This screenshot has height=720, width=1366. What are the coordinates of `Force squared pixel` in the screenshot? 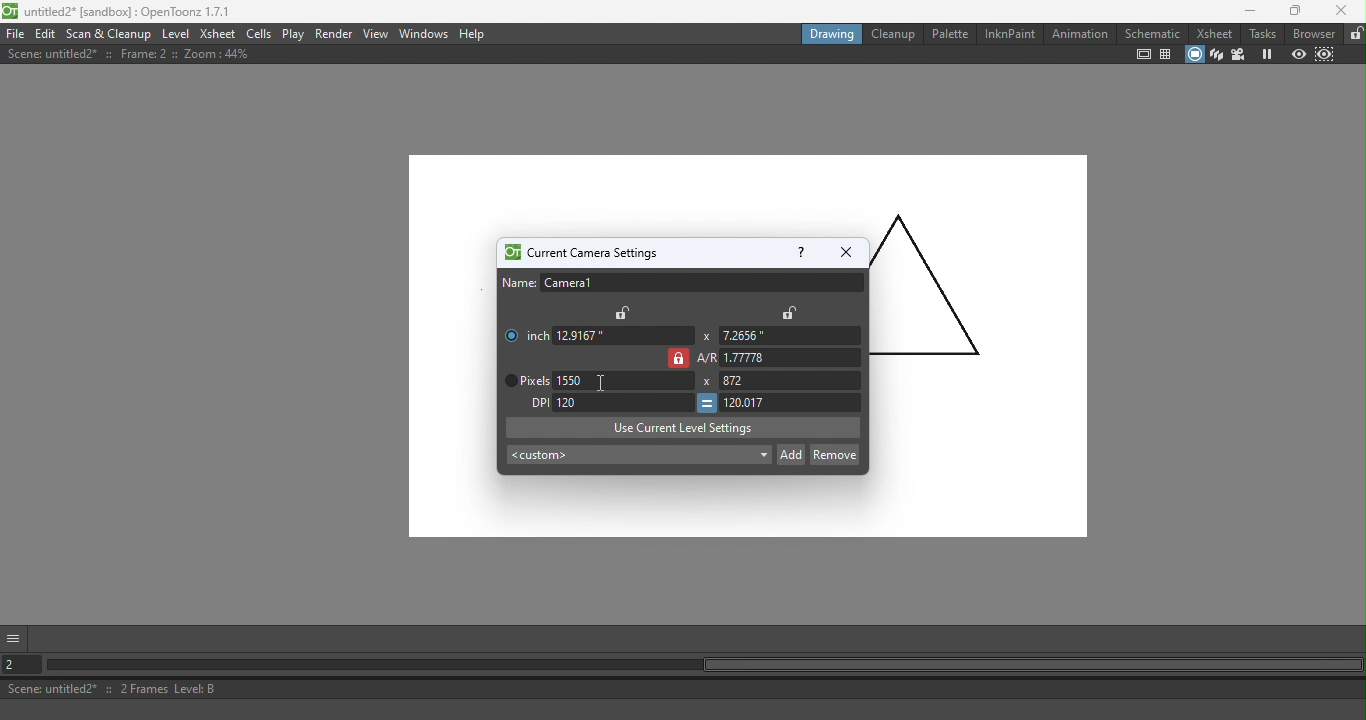 It's located at (706, 403).